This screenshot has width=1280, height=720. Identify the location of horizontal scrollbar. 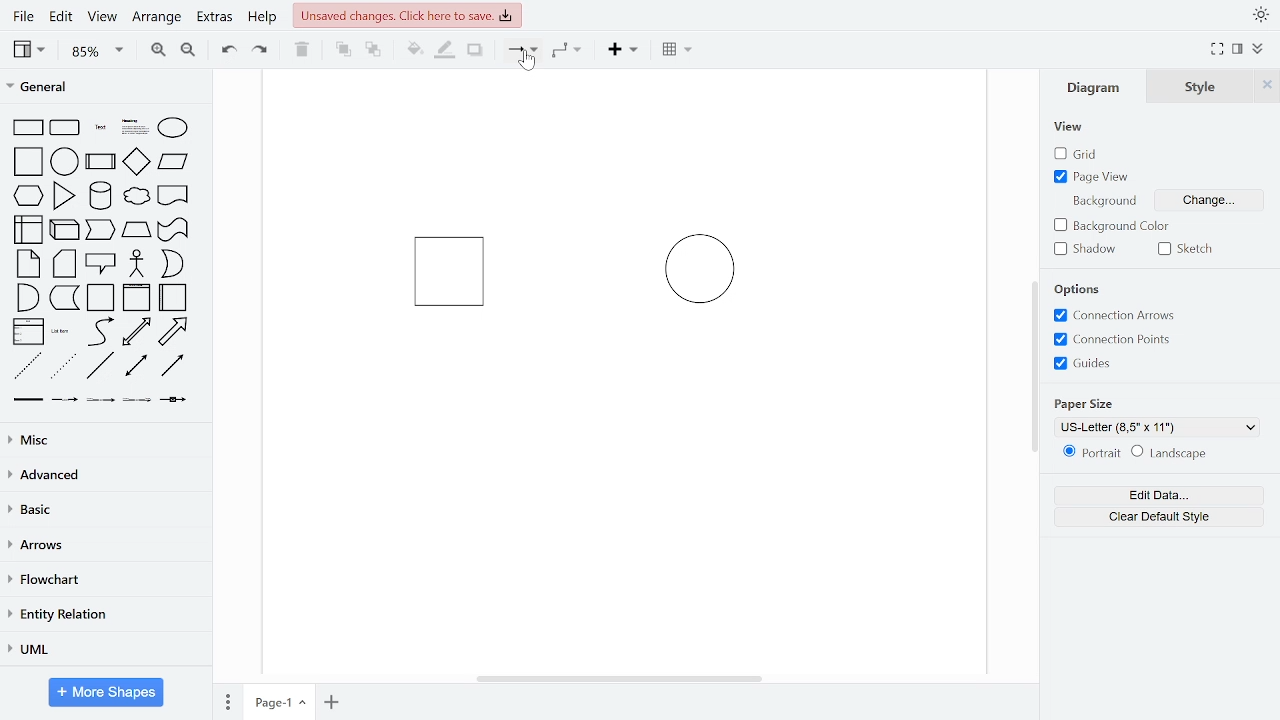
(622, 678).